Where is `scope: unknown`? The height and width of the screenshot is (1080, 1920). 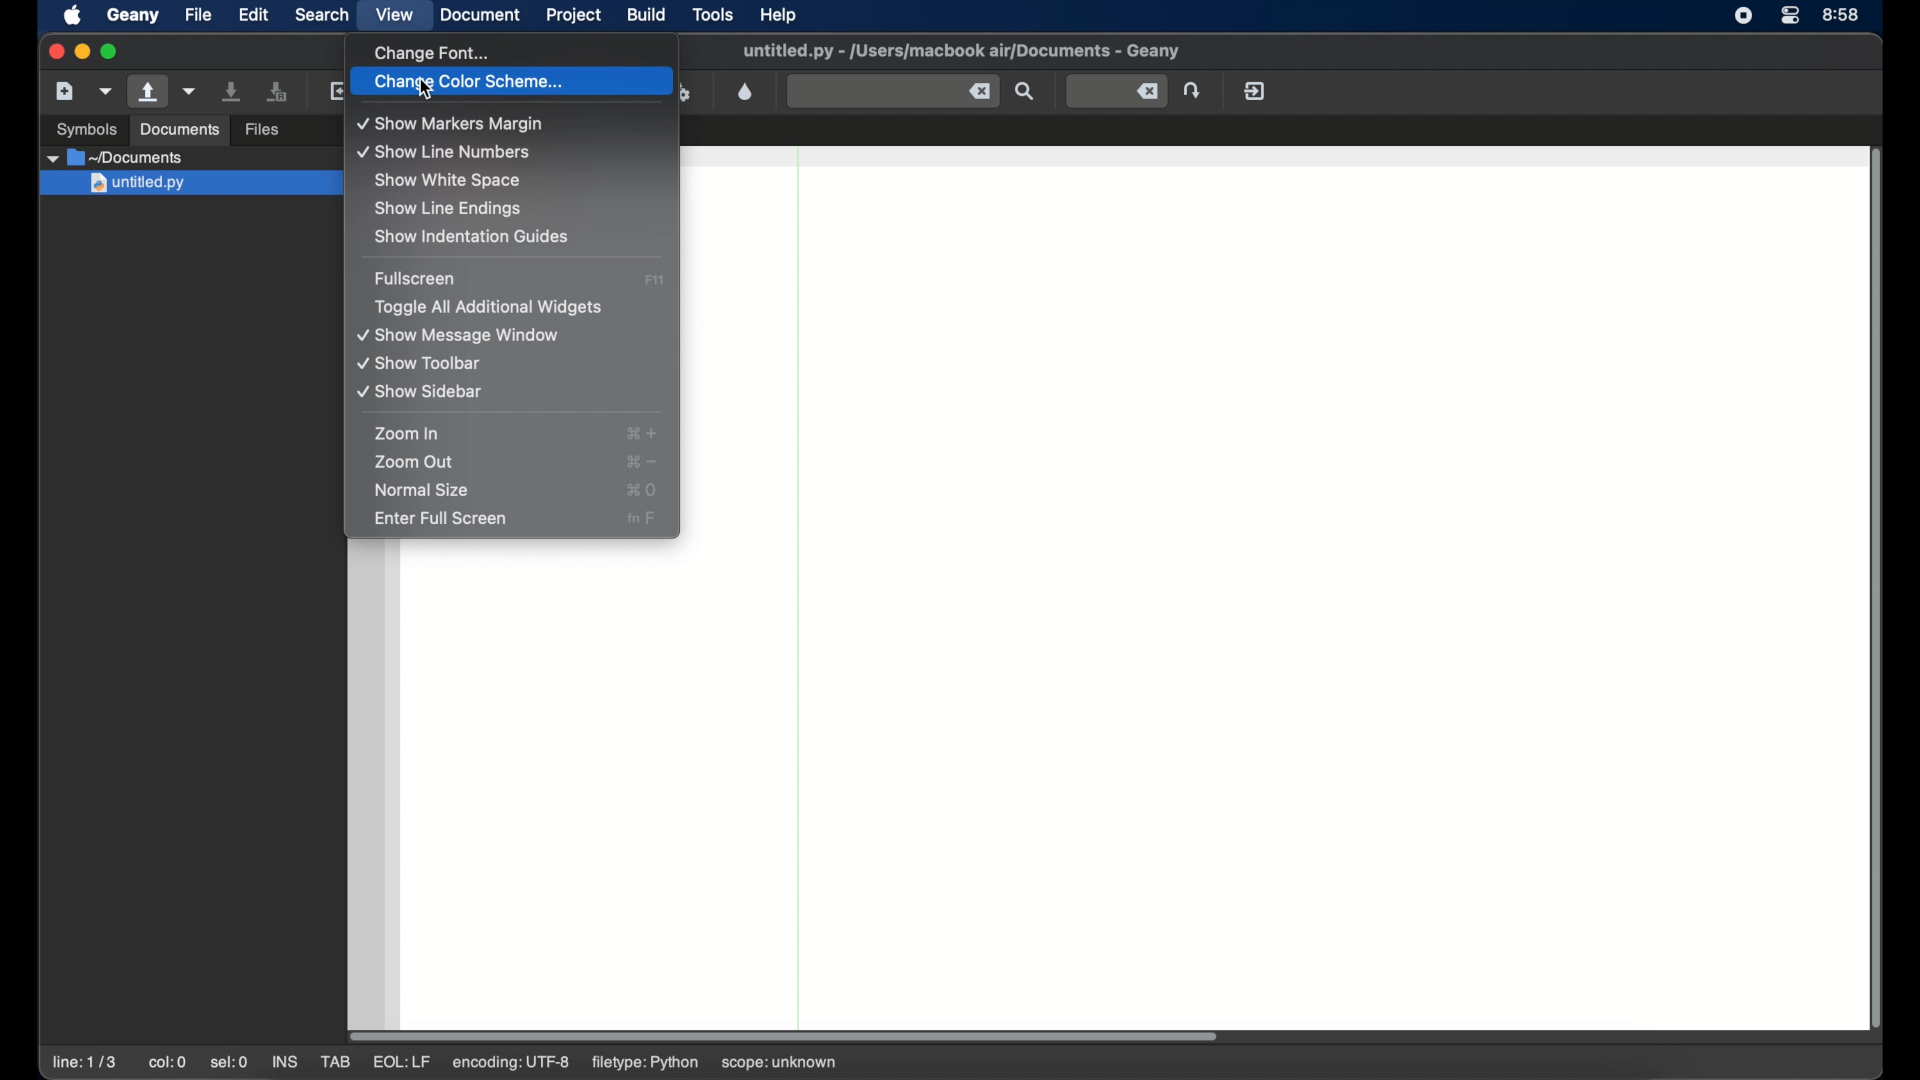 scope: unknown is located at coordinates (779, 1063).